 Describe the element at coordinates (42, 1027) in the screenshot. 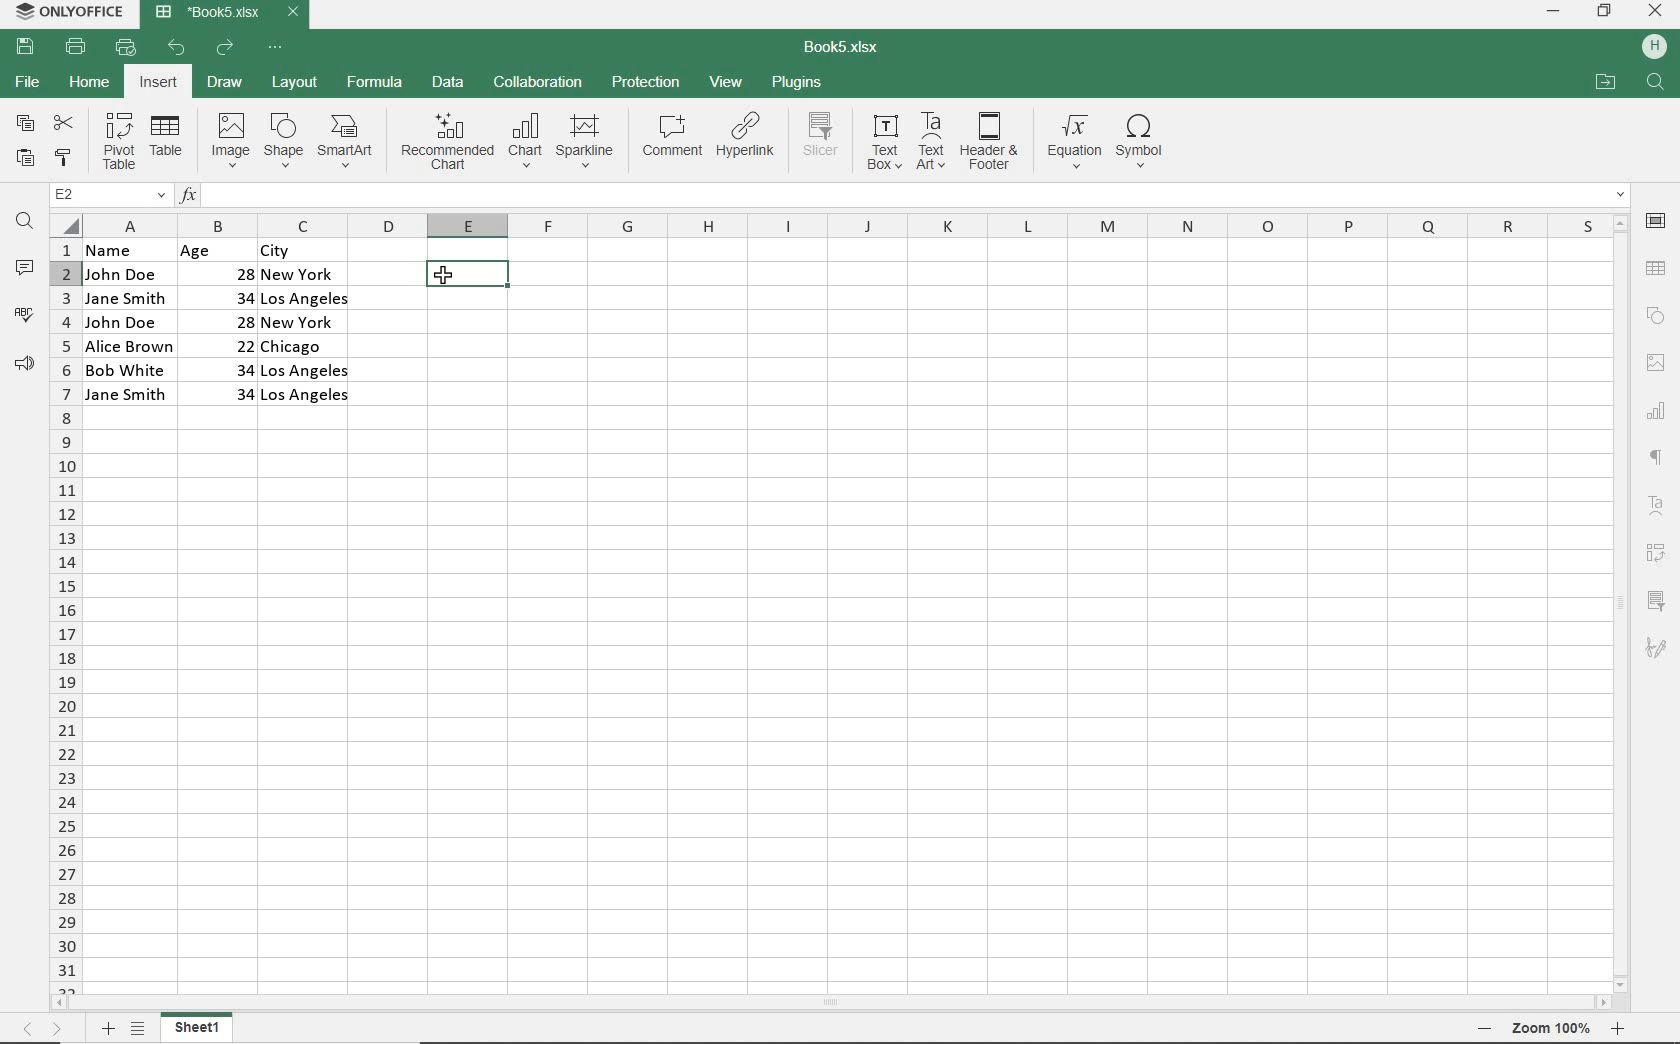

I see `MOVE SHEETS` at that location.